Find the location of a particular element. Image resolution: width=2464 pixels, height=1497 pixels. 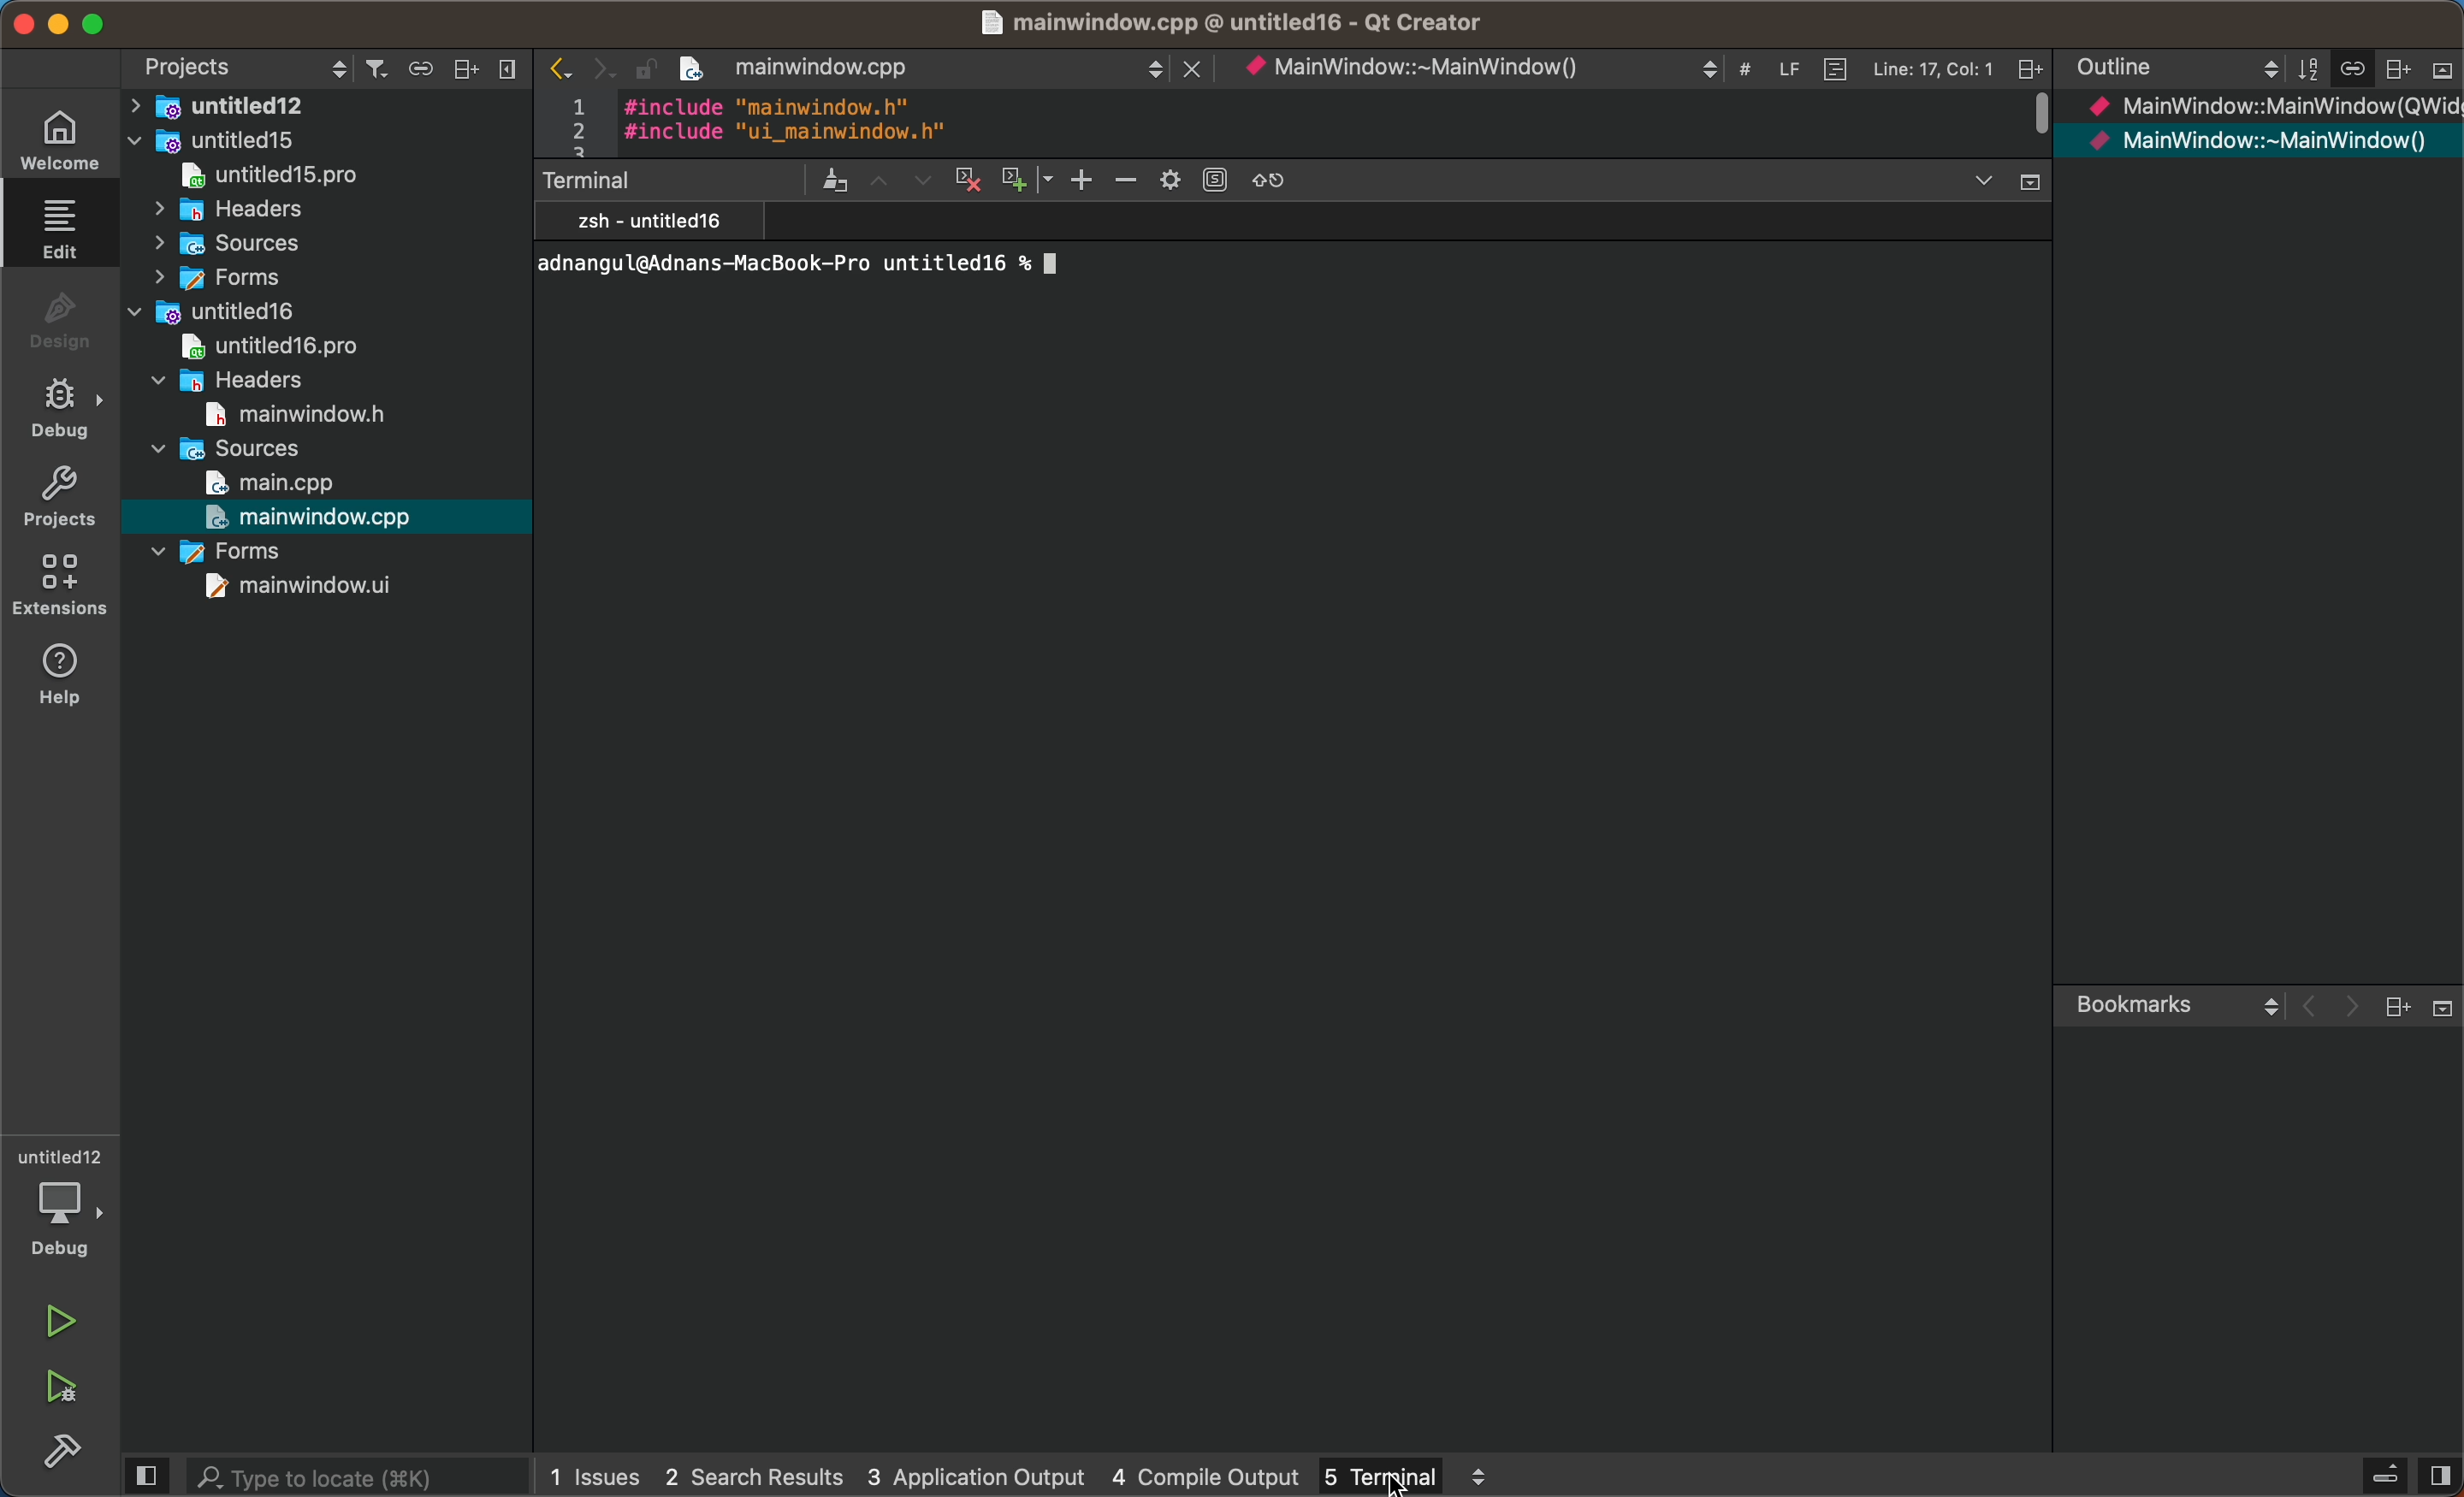

file and folder is located at coordinates (306, 313).